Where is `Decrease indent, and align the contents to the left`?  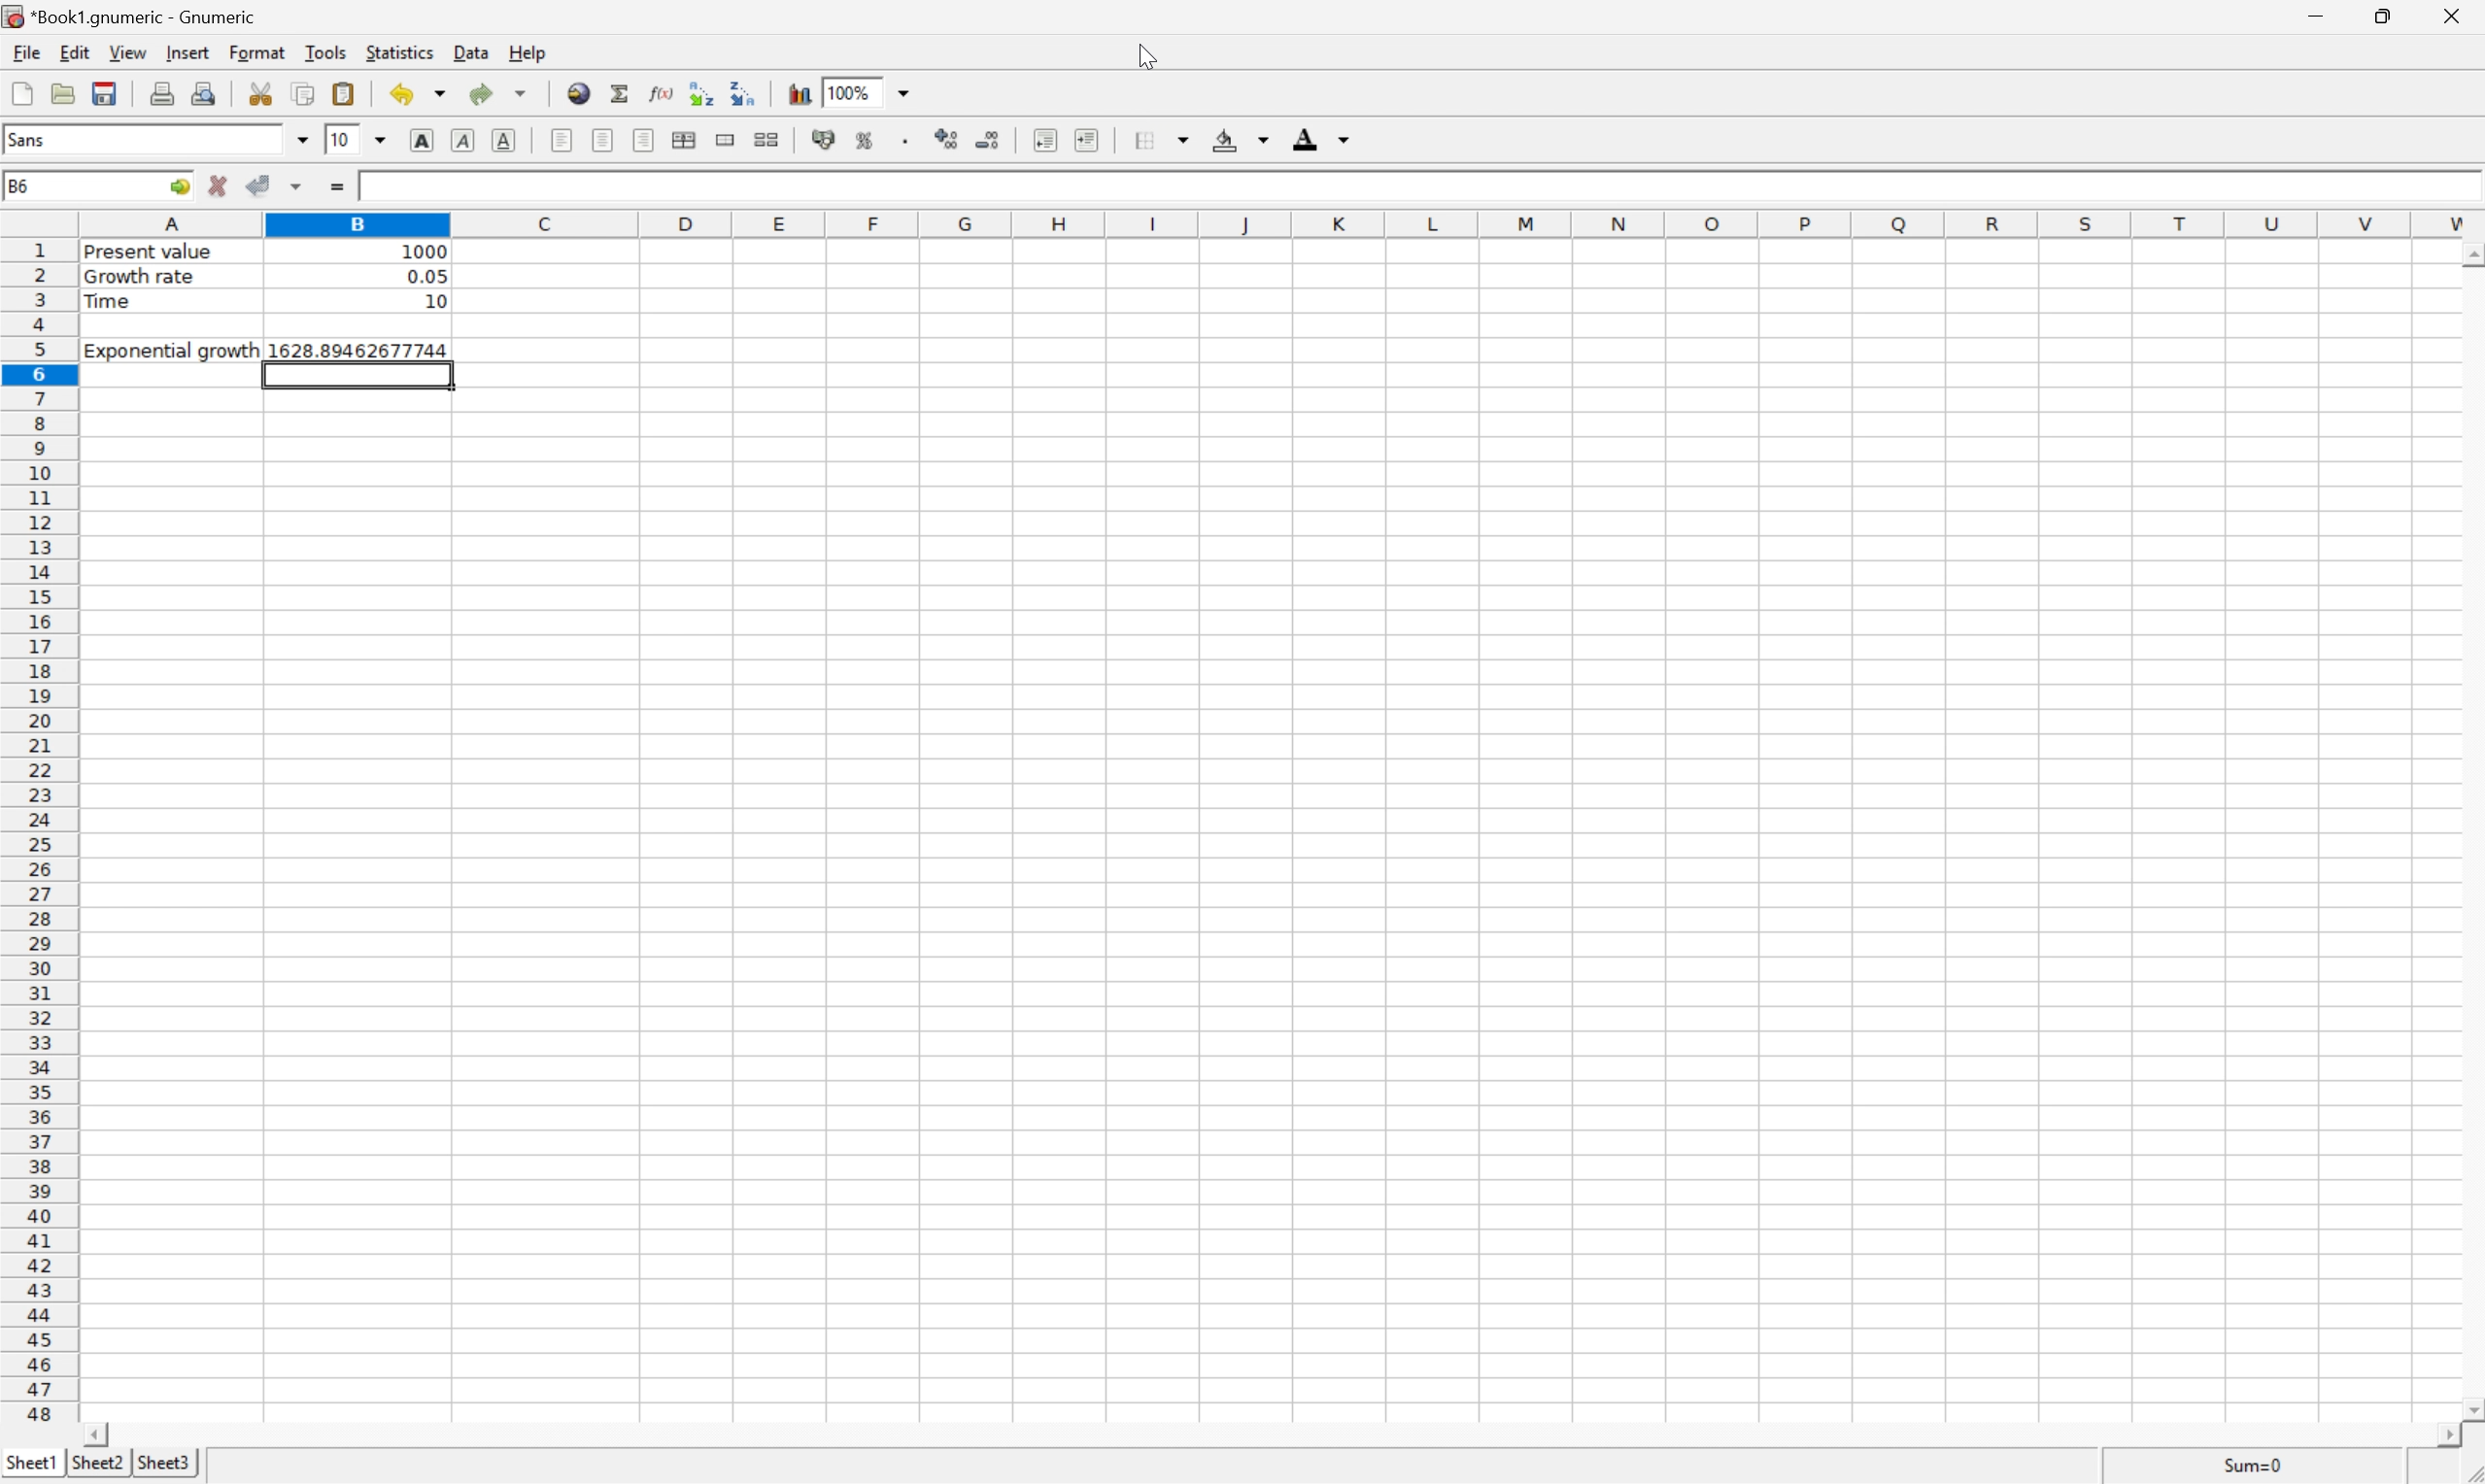 Decrease indent, and align the contents to the left is located at coordinates (702, 93).